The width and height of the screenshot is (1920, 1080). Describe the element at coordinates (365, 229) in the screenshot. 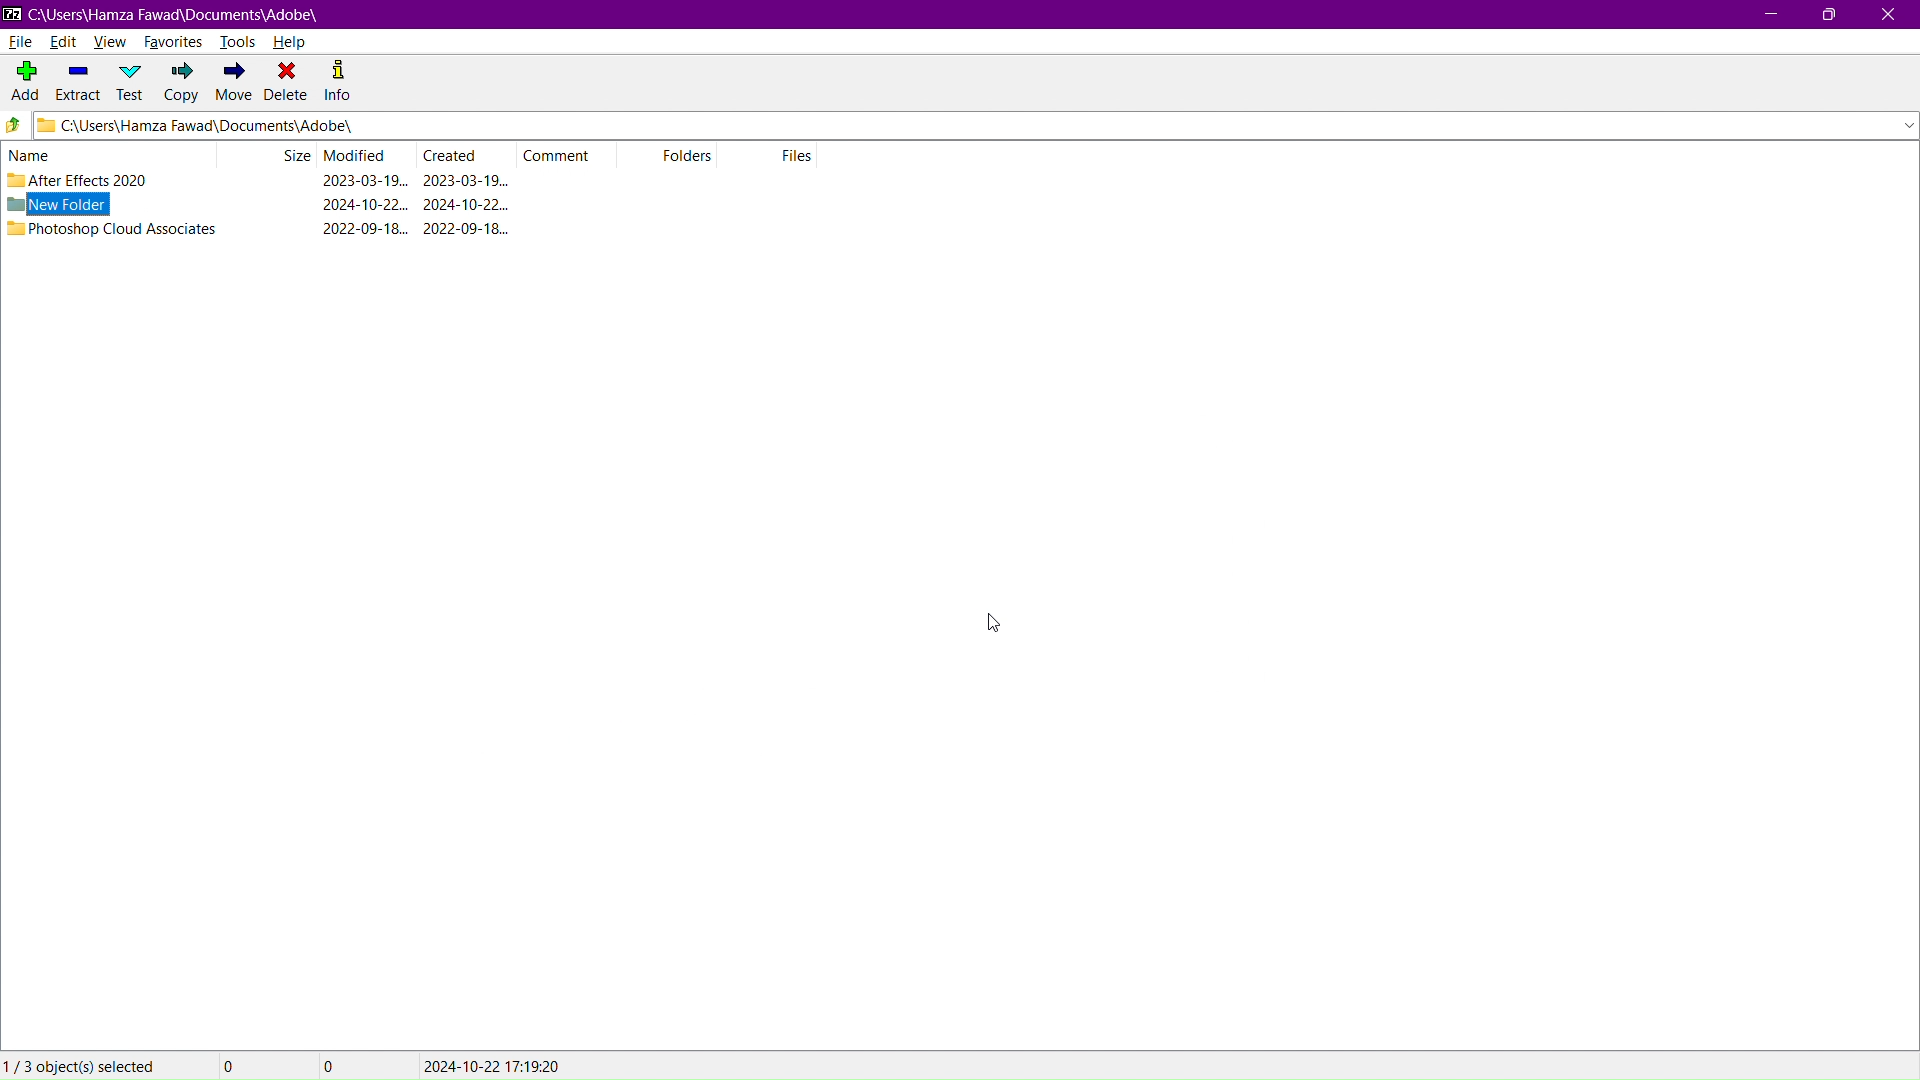

I see `modified date & time` at that location.